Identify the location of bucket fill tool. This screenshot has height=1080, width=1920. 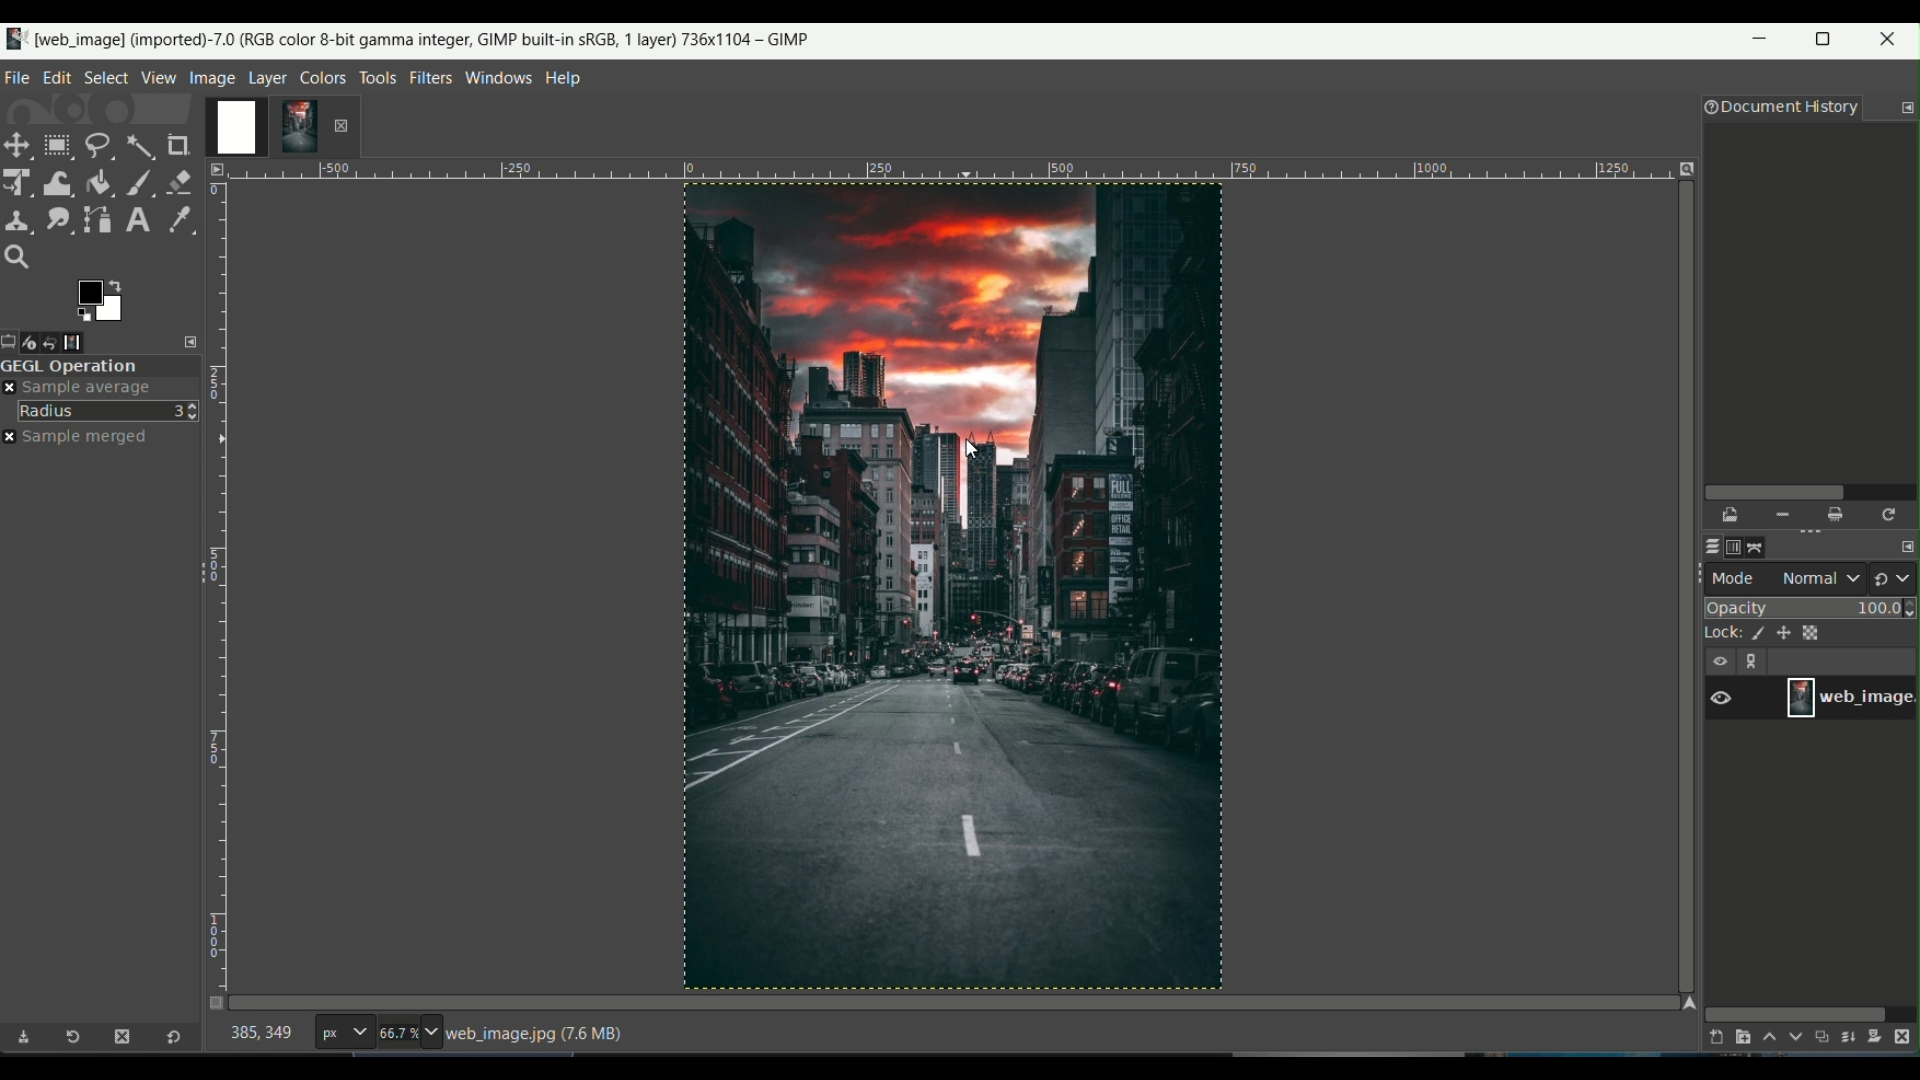
(99, 181).